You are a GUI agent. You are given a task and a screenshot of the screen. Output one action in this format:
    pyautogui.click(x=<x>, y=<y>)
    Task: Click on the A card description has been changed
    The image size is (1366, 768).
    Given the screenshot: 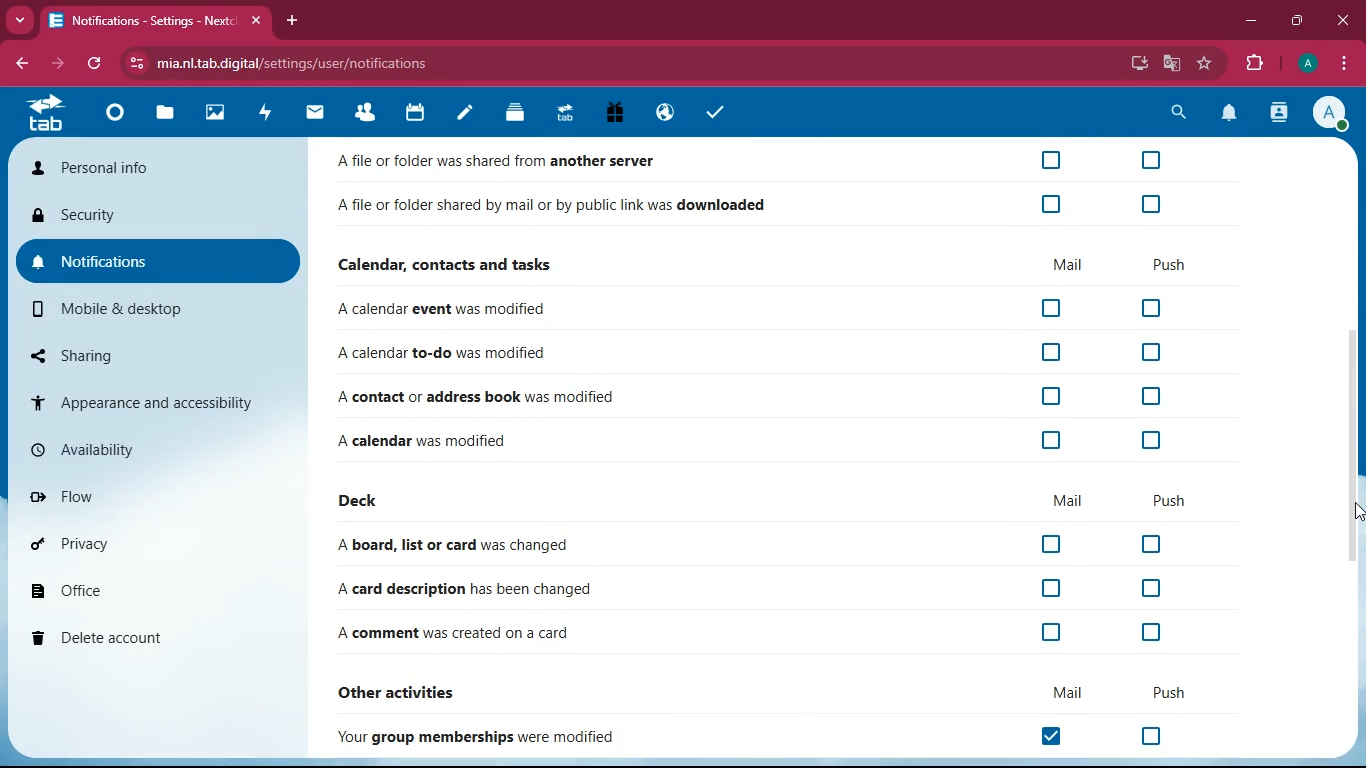 What is the action you would take?
    pyautogui.click(x=459, y=589)
    